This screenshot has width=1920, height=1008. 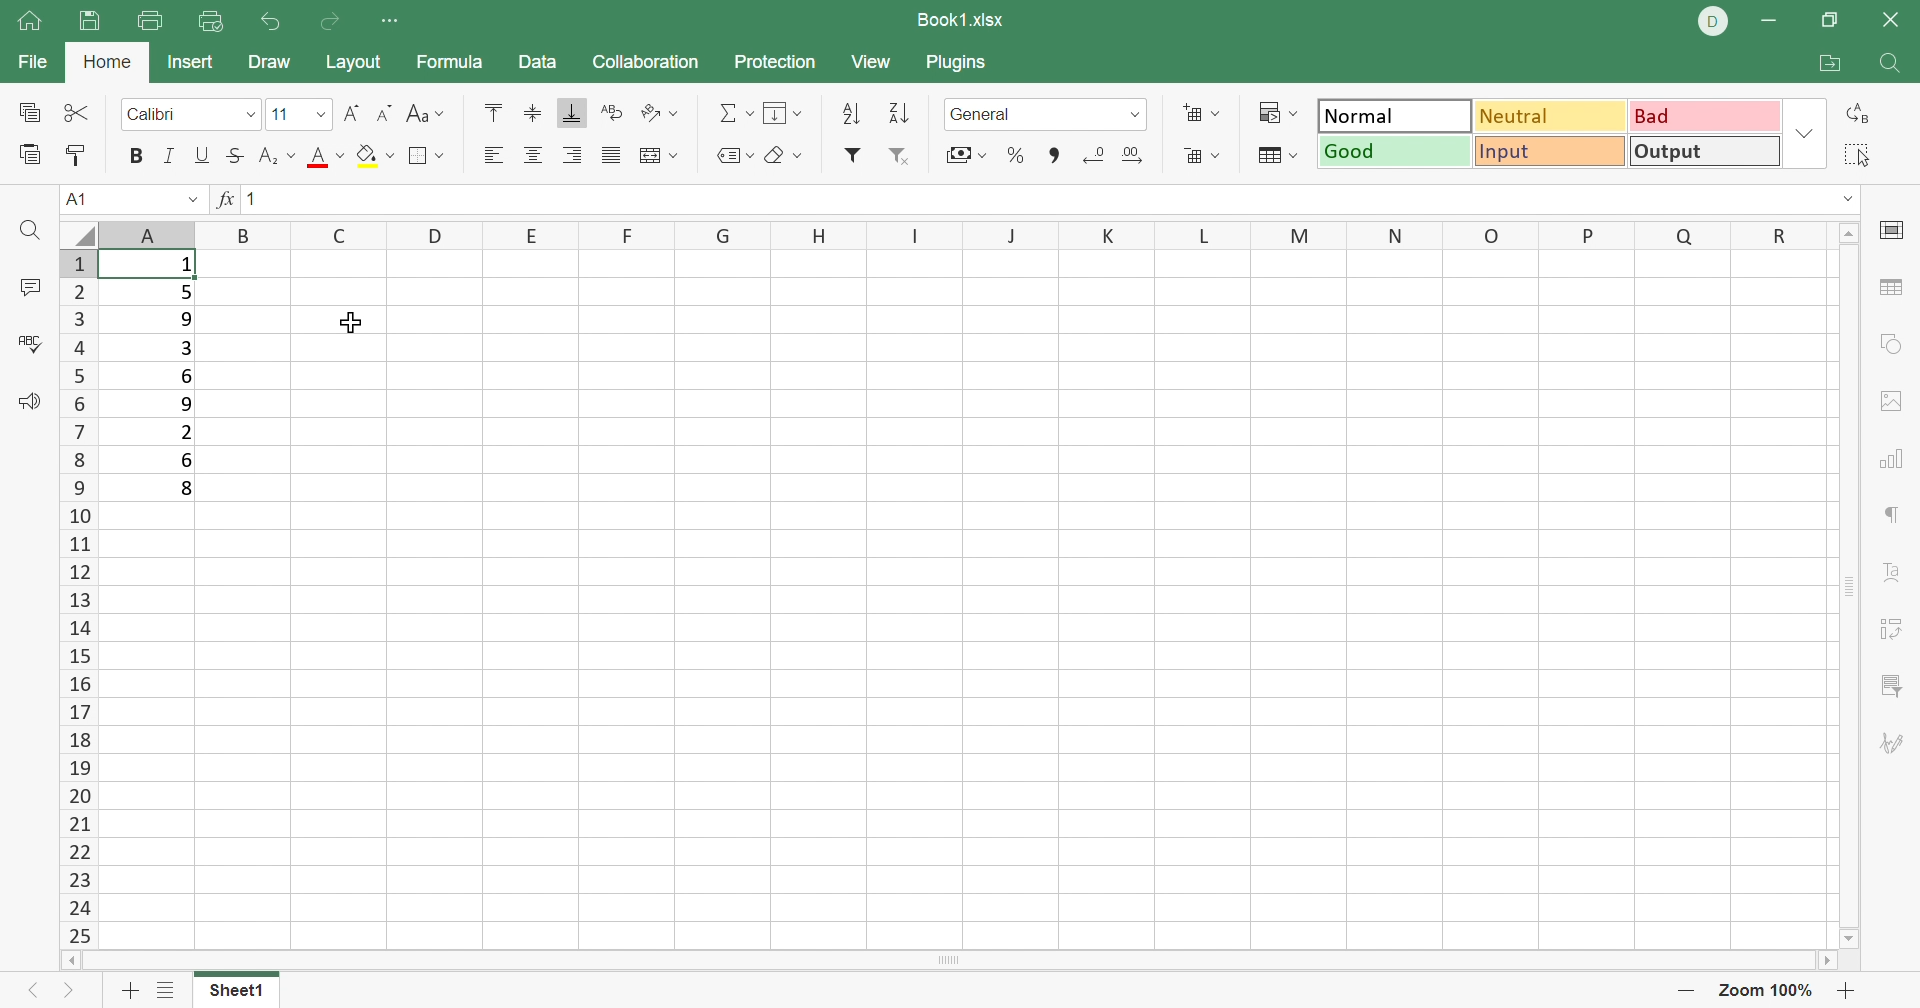 What do you see at coordinates (193, 198) in the screenshot?
I see `Drop Down` at bounding box center [193, 198].